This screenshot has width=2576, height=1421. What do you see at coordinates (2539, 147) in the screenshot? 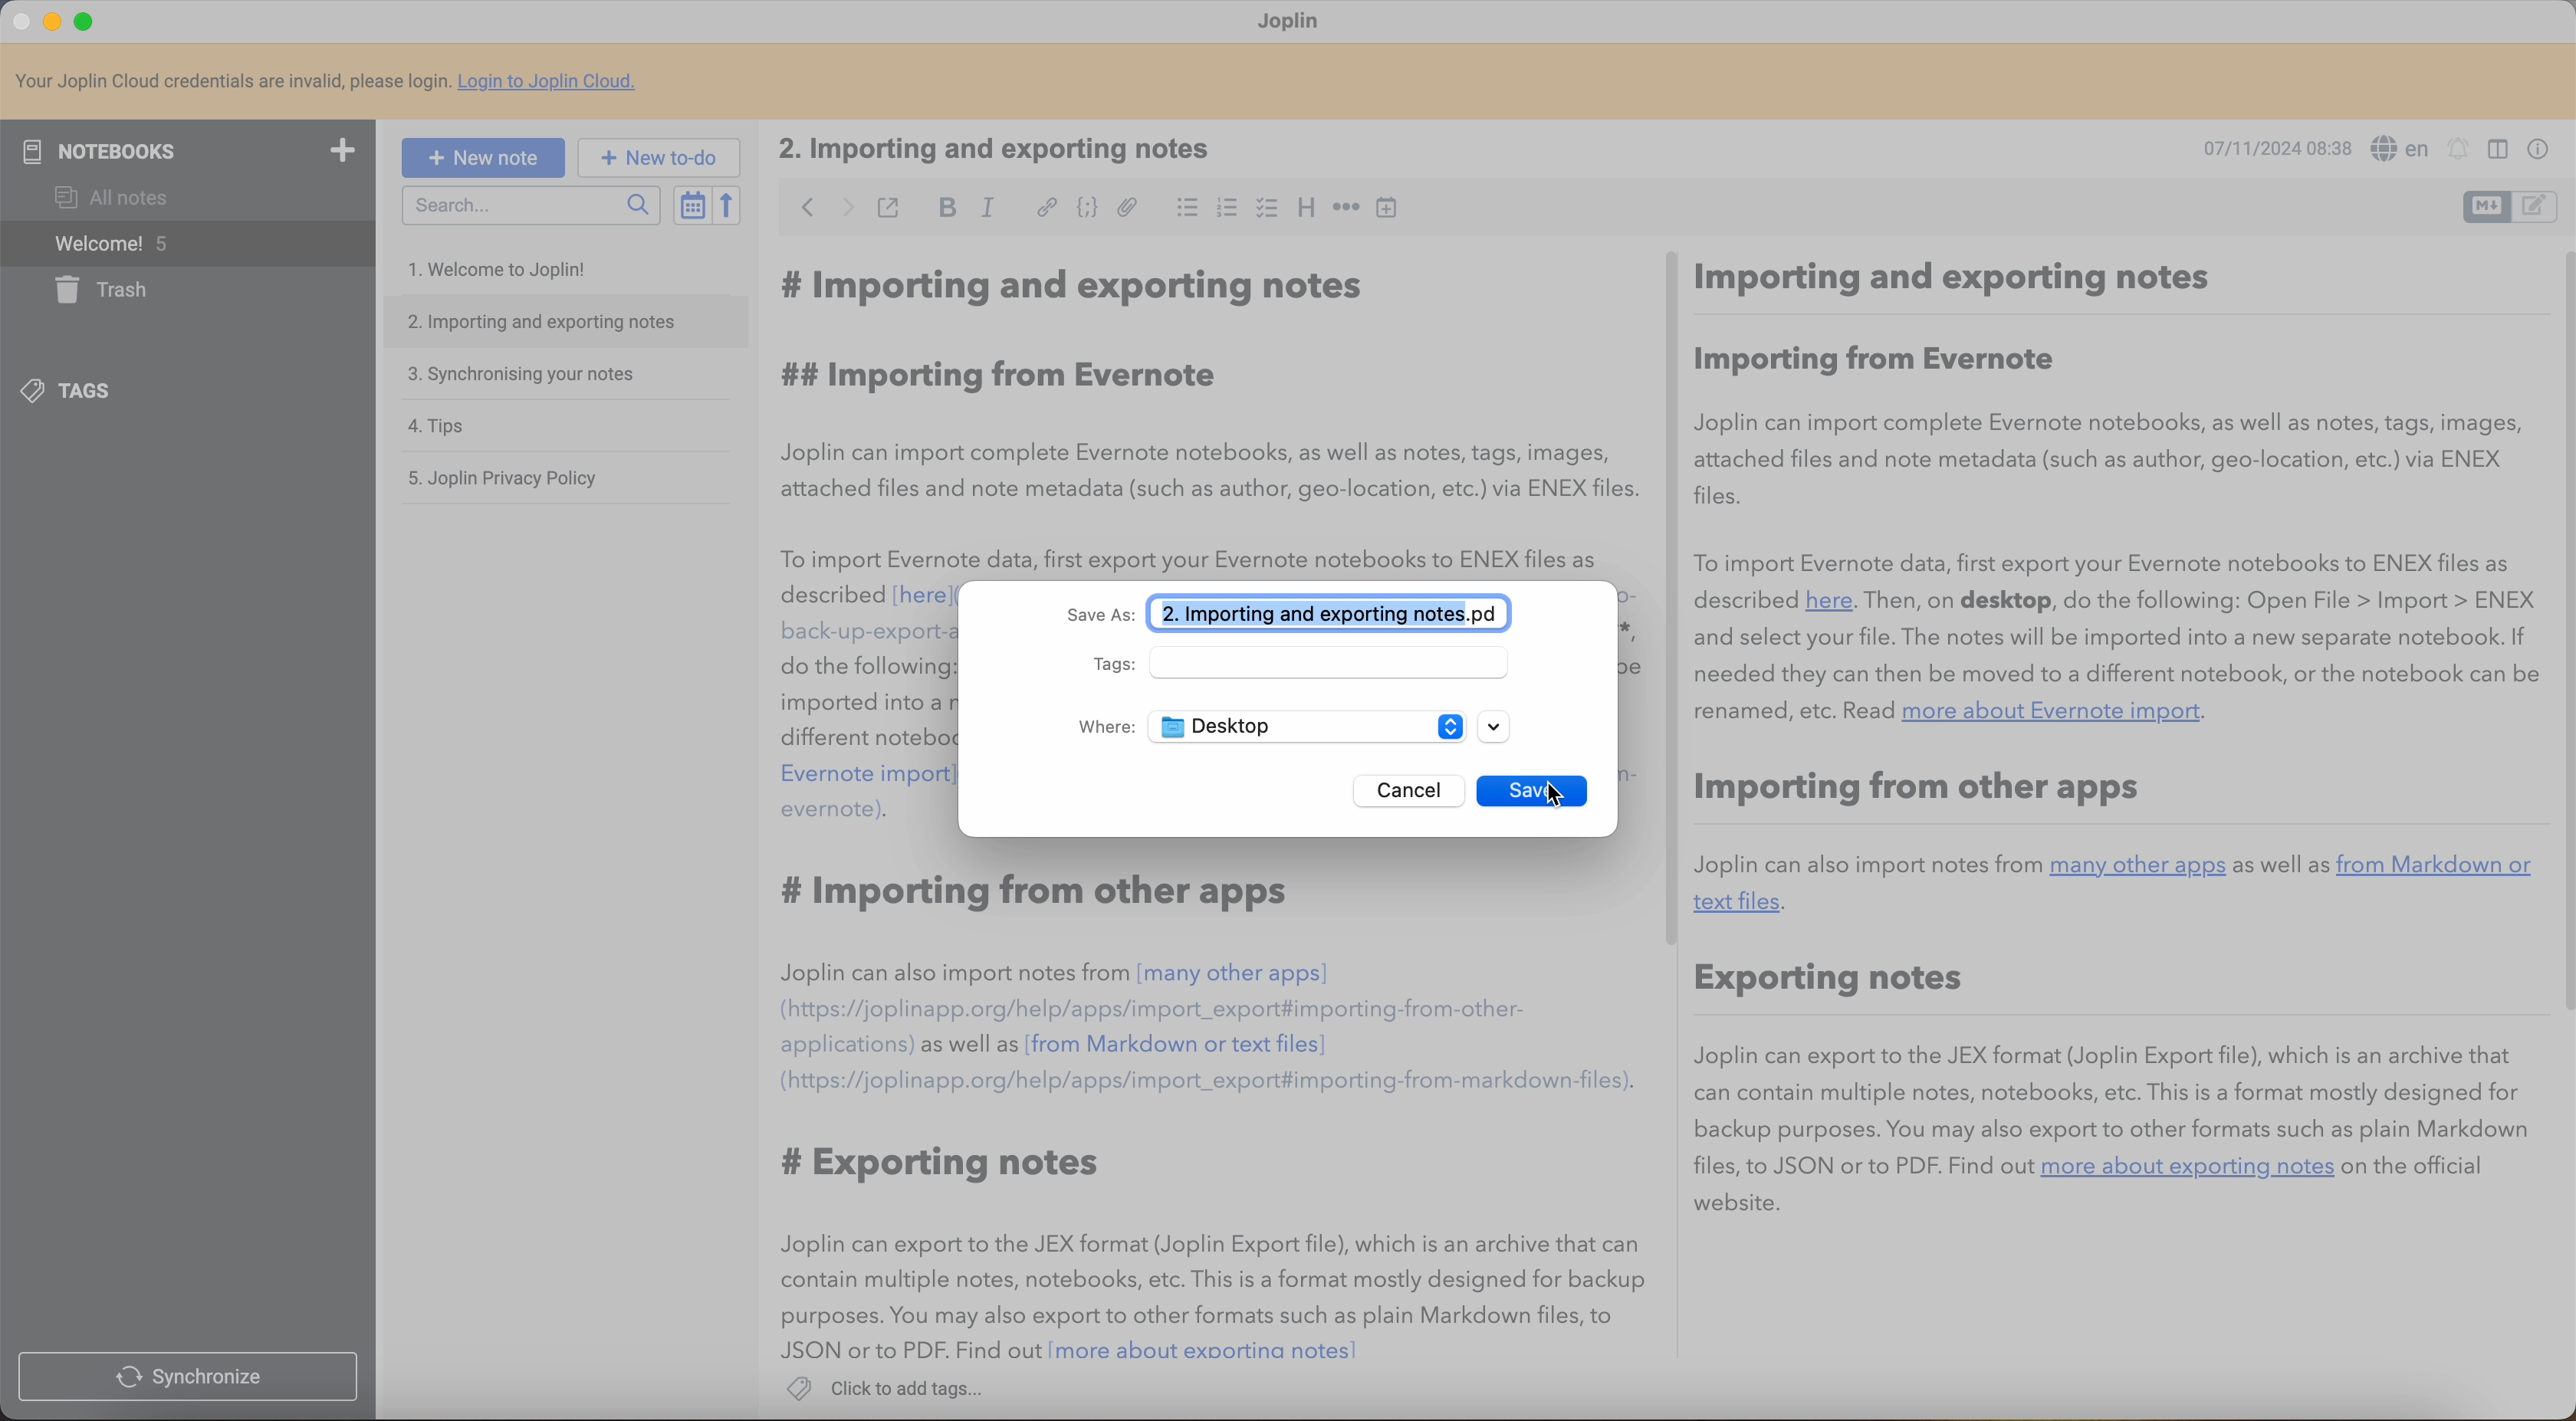
I see `note properties` at bounding box center [2539, 147].